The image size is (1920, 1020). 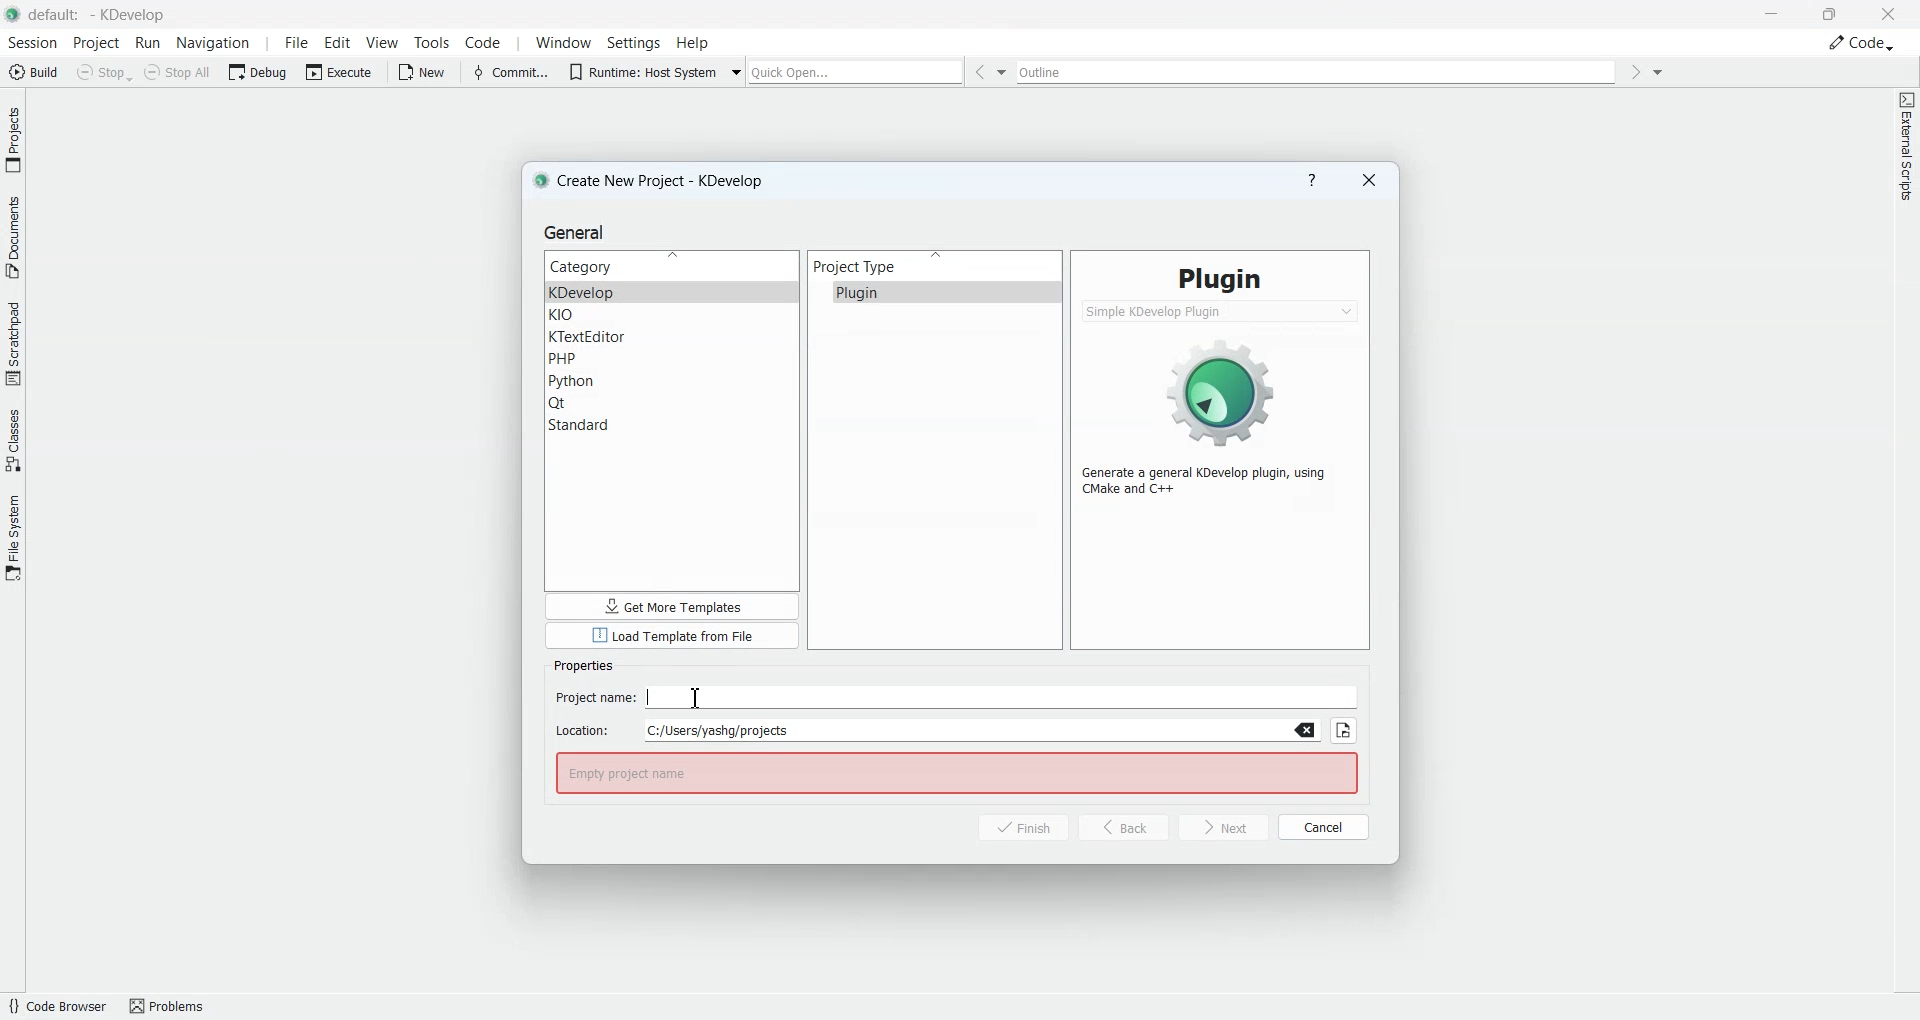 I want to click on next, so click(x=1224, y=828).